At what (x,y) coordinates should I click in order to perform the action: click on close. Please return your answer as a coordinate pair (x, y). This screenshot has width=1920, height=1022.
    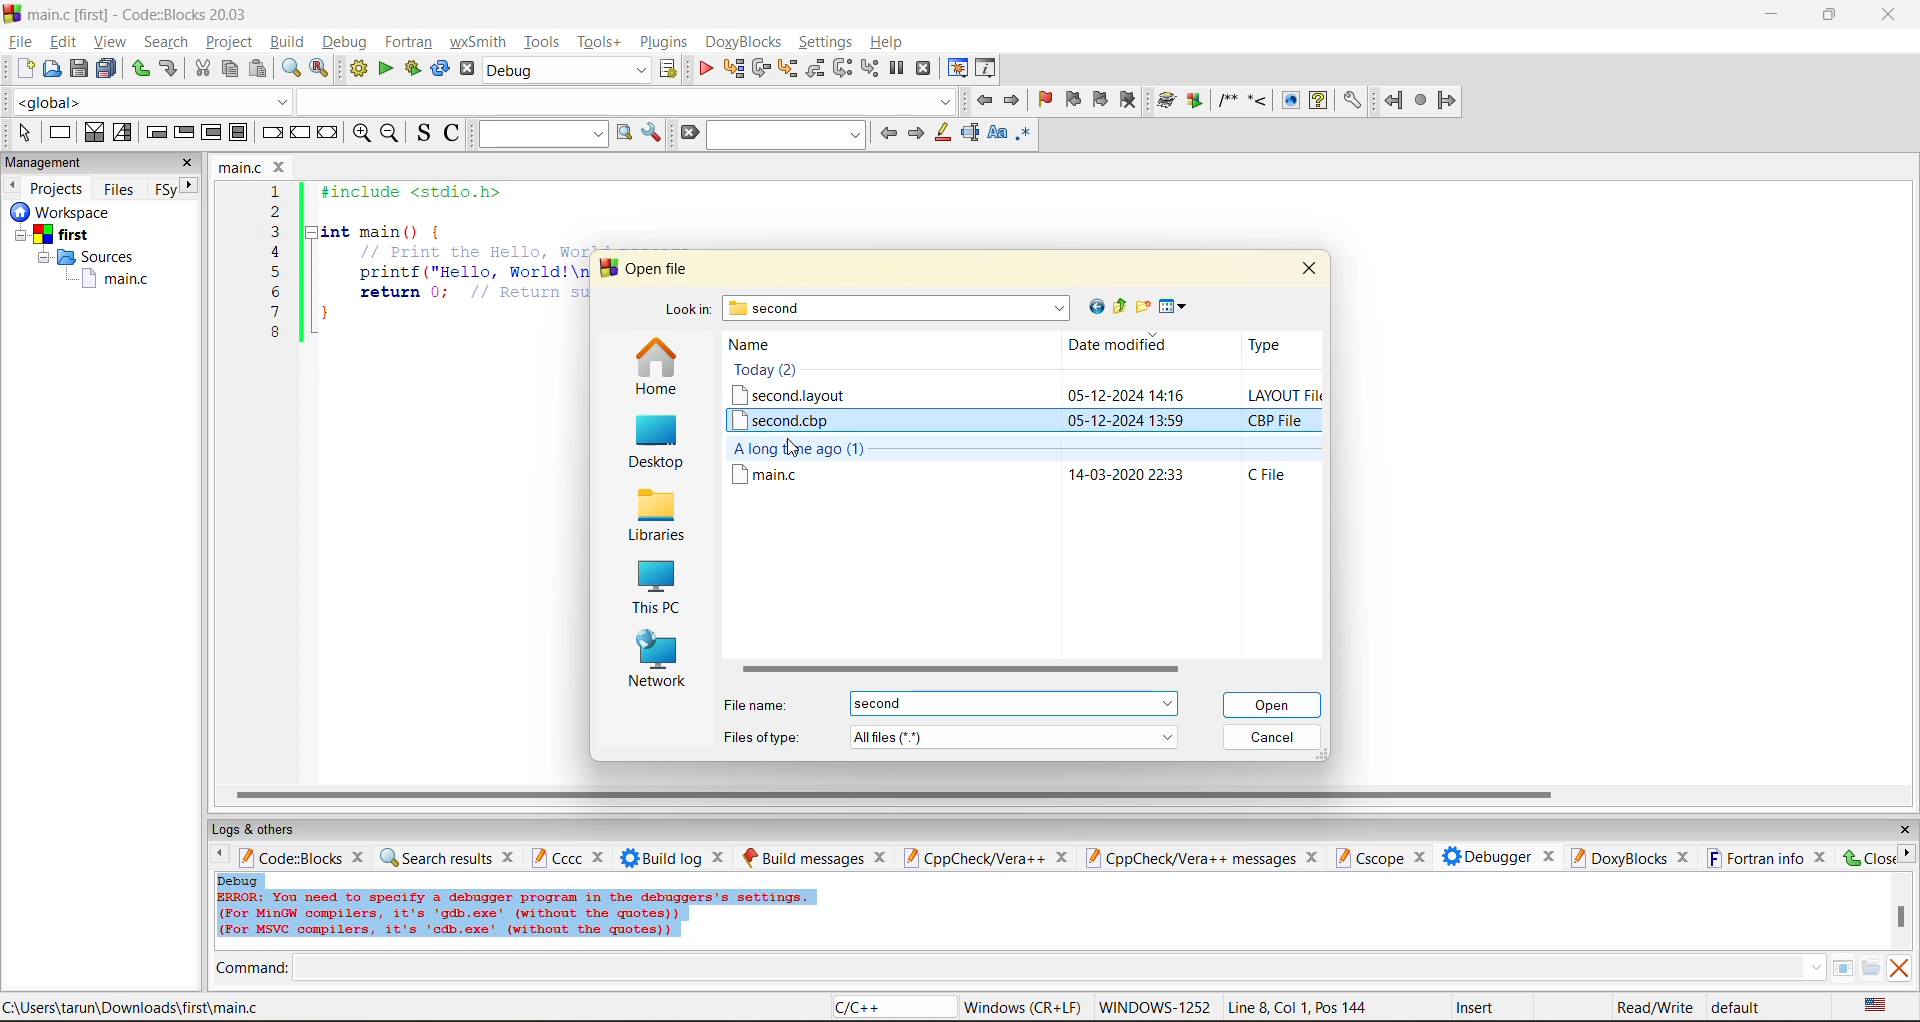
    Looking at the image, I should click on (510, 856).